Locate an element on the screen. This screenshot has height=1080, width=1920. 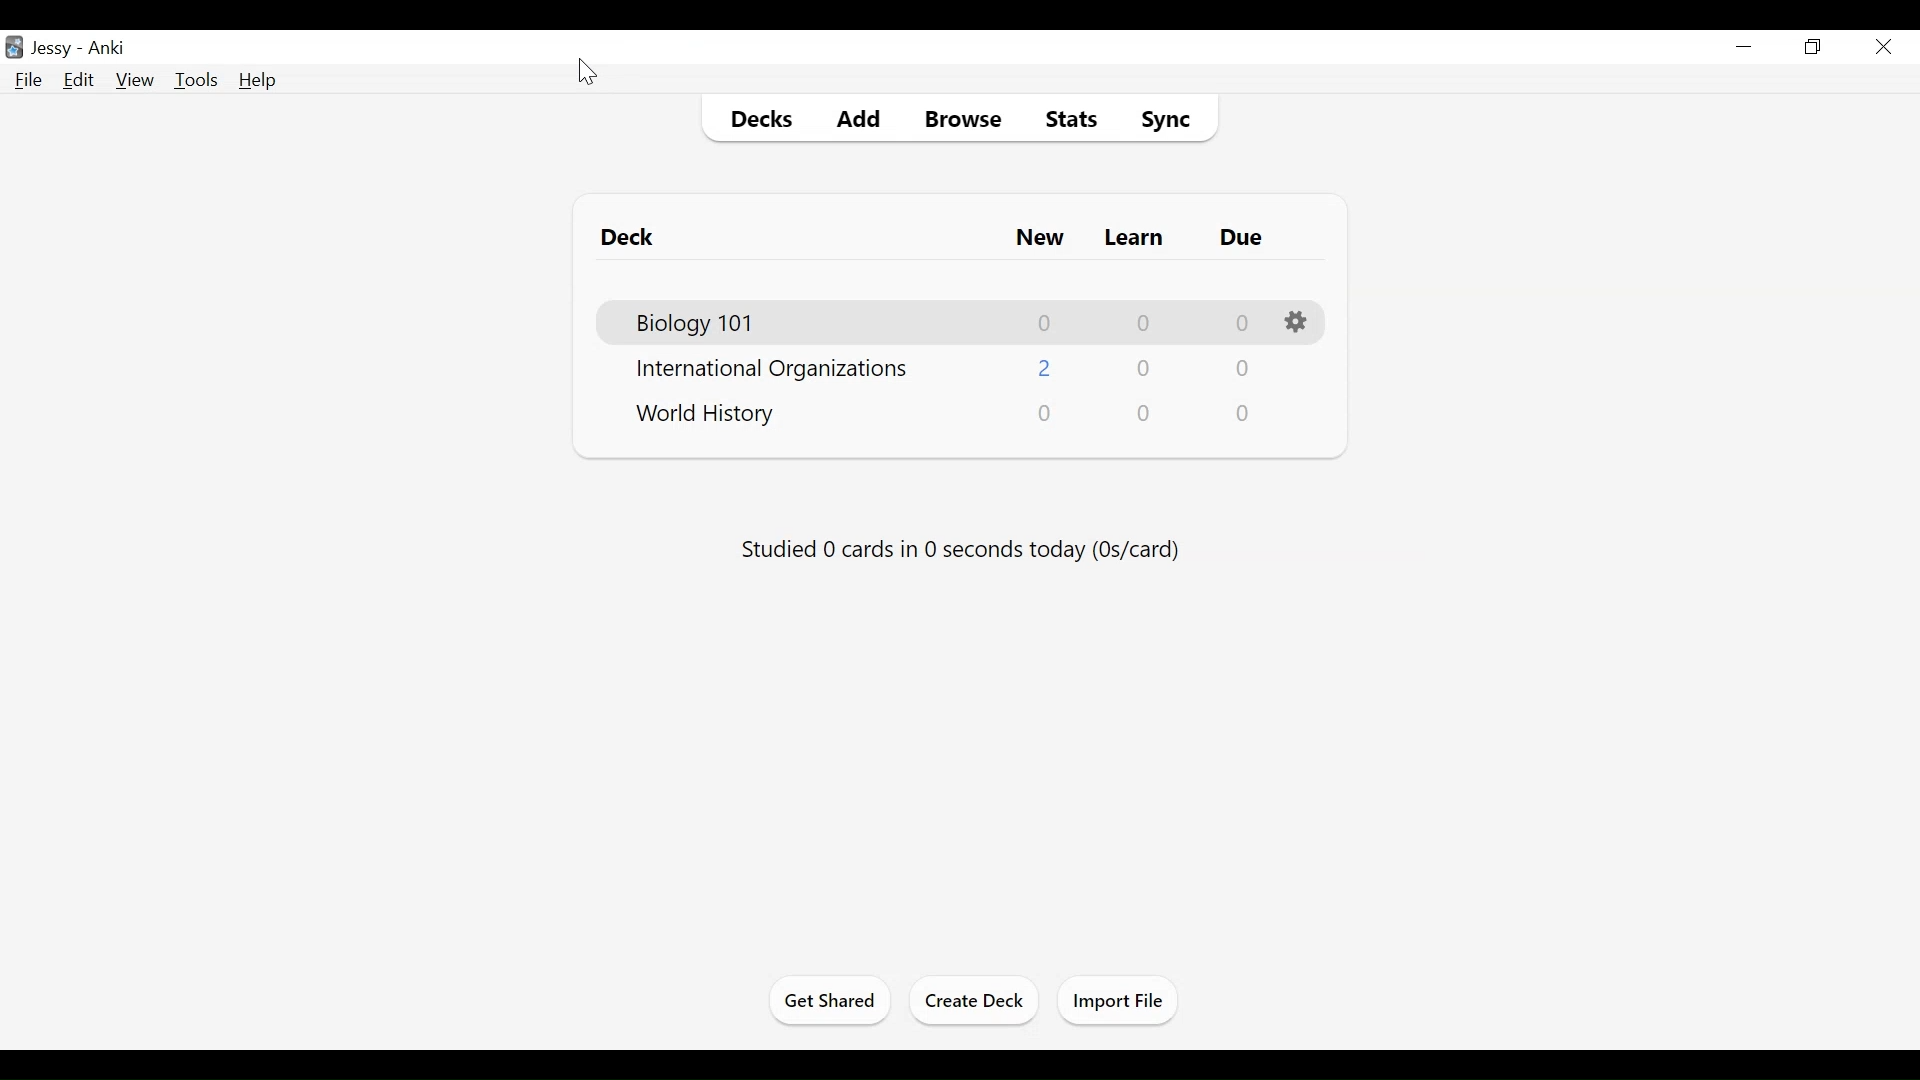
Learn Card is located at coordinates (1136, 236).